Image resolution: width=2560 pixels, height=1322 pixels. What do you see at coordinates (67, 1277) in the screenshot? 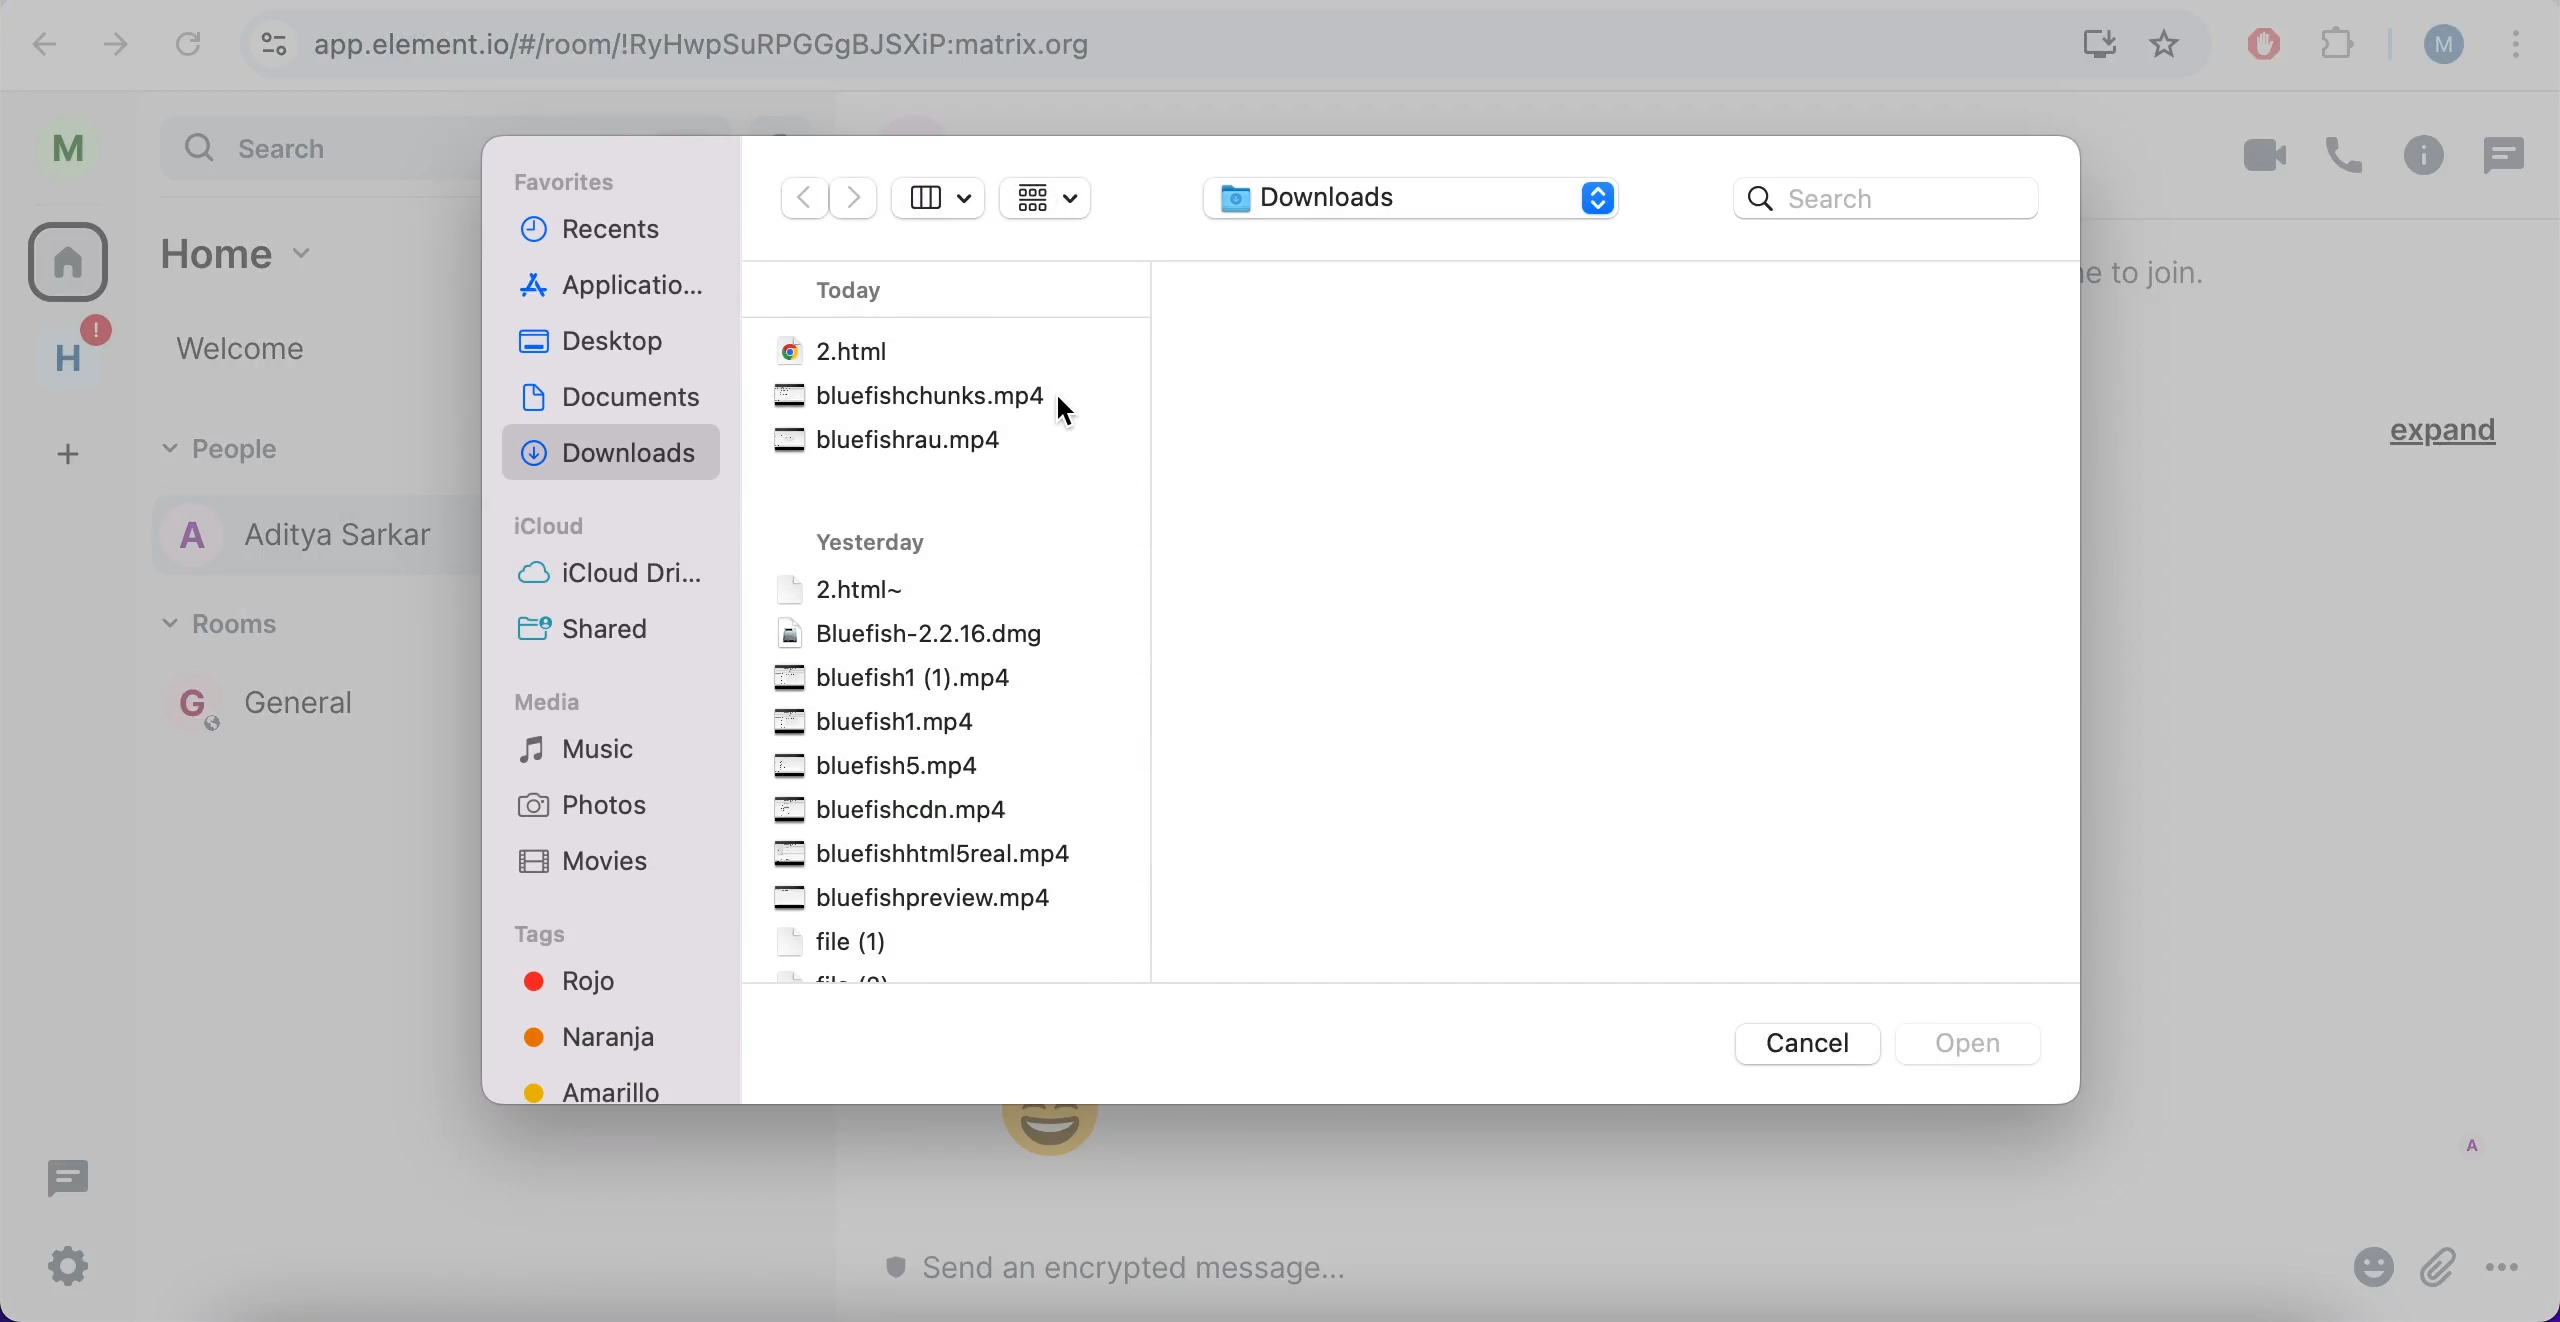
I see `quick settings` at bounding box center [67, 1277].